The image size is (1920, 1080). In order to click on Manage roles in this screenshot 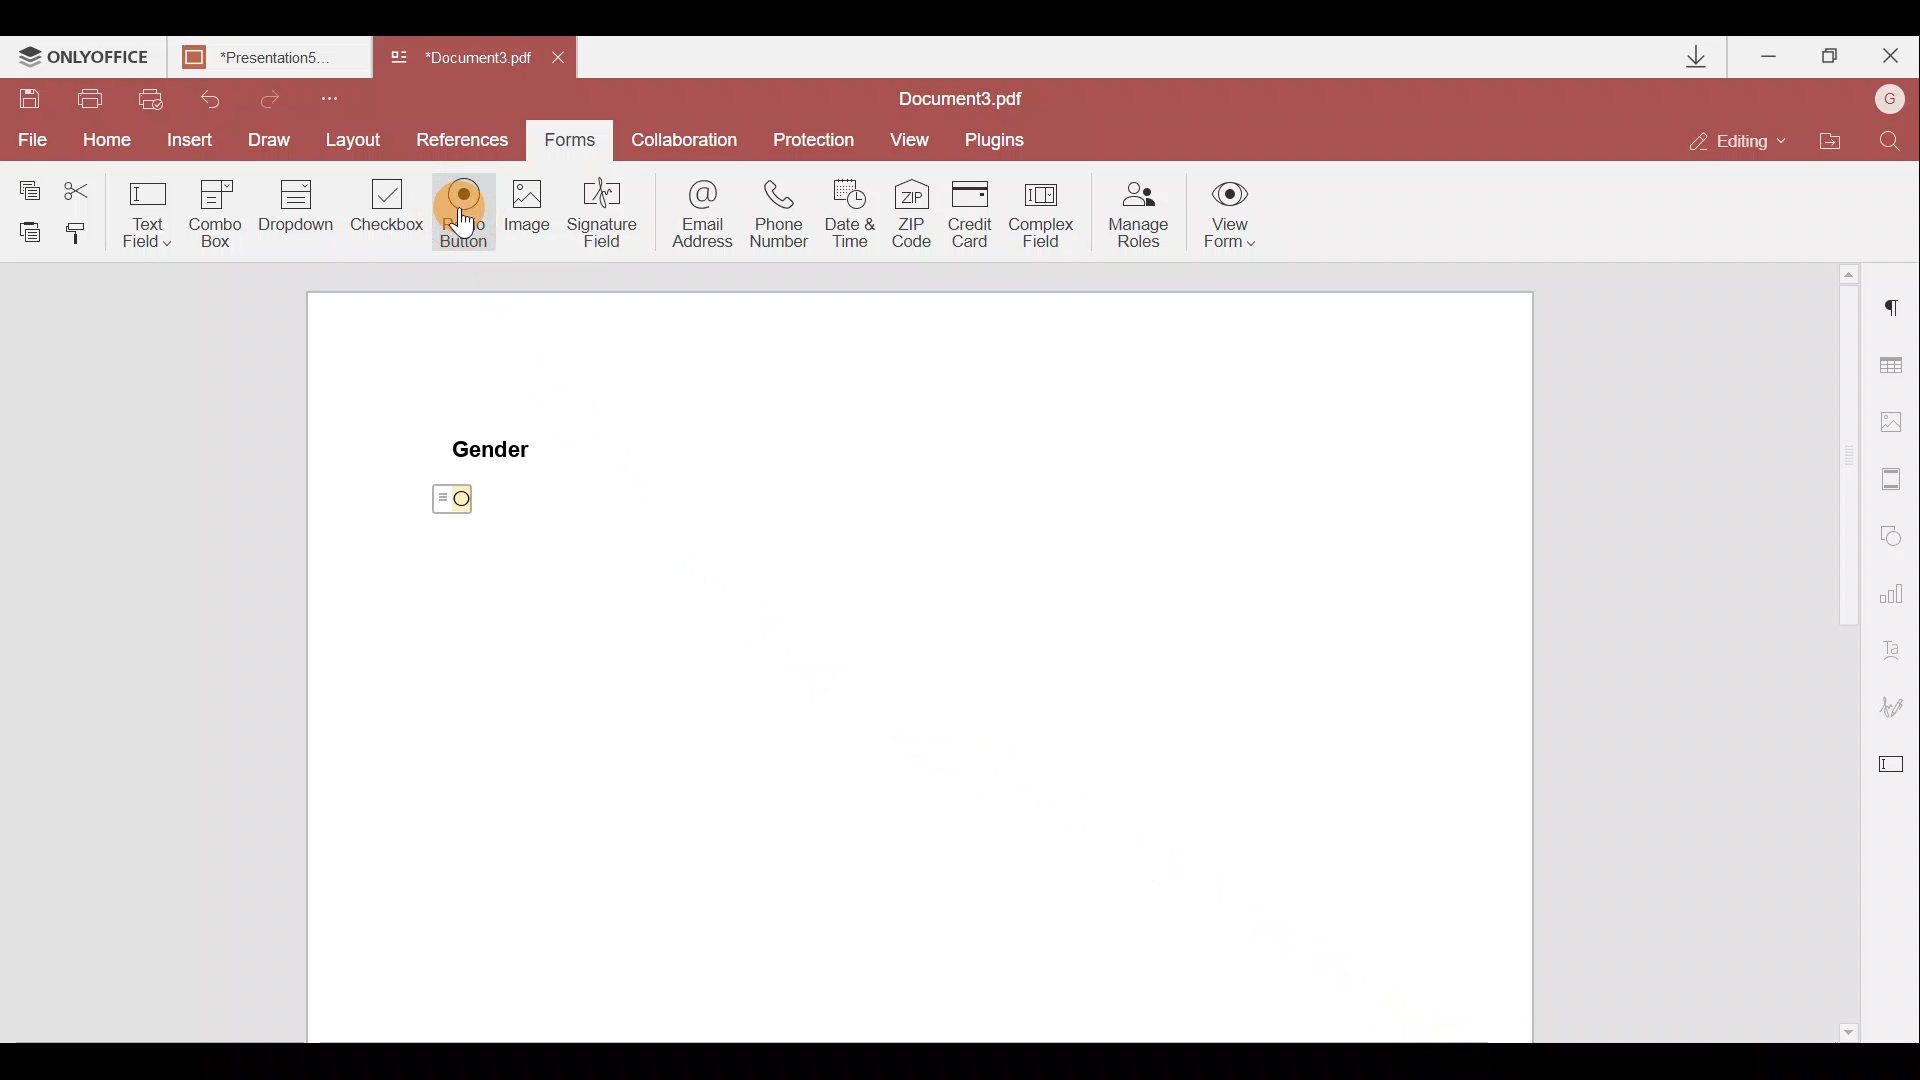, I will do `click(1133, 214)`.